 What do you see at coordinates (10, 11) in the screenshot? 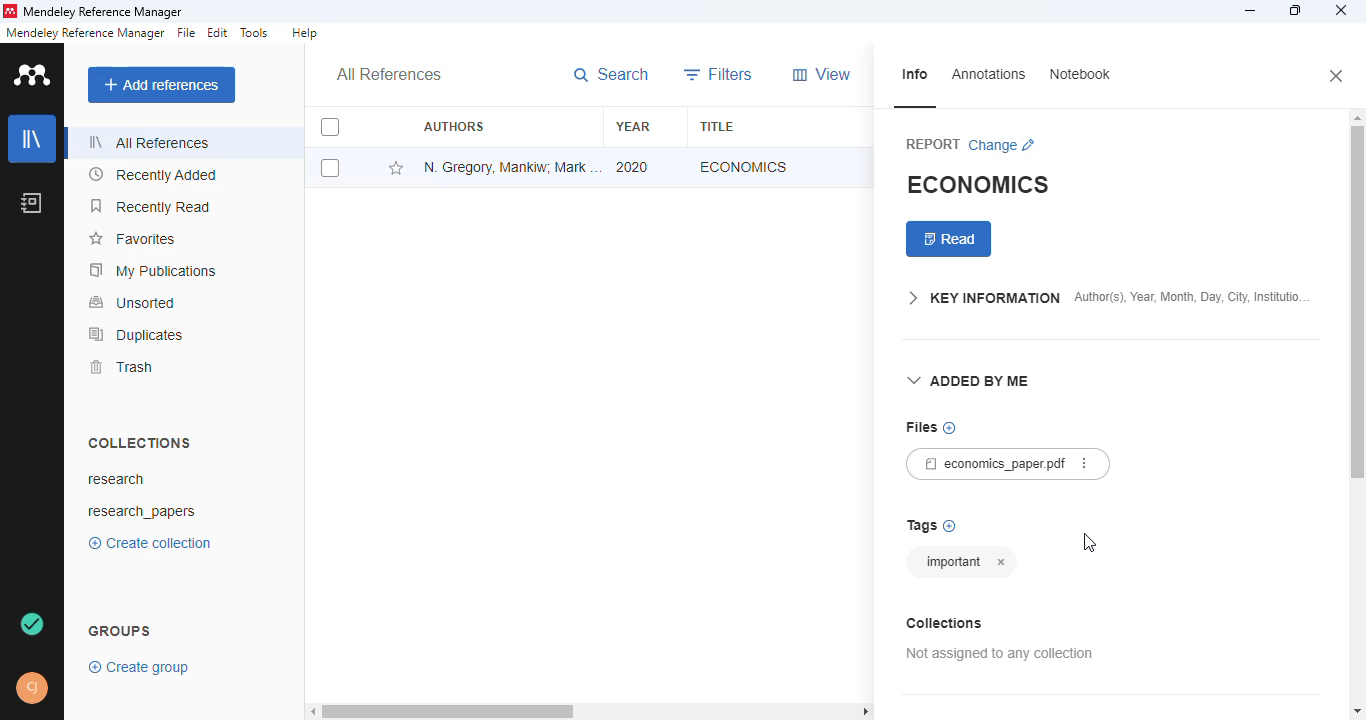
I see `logo` at bounding box center [10, 11].